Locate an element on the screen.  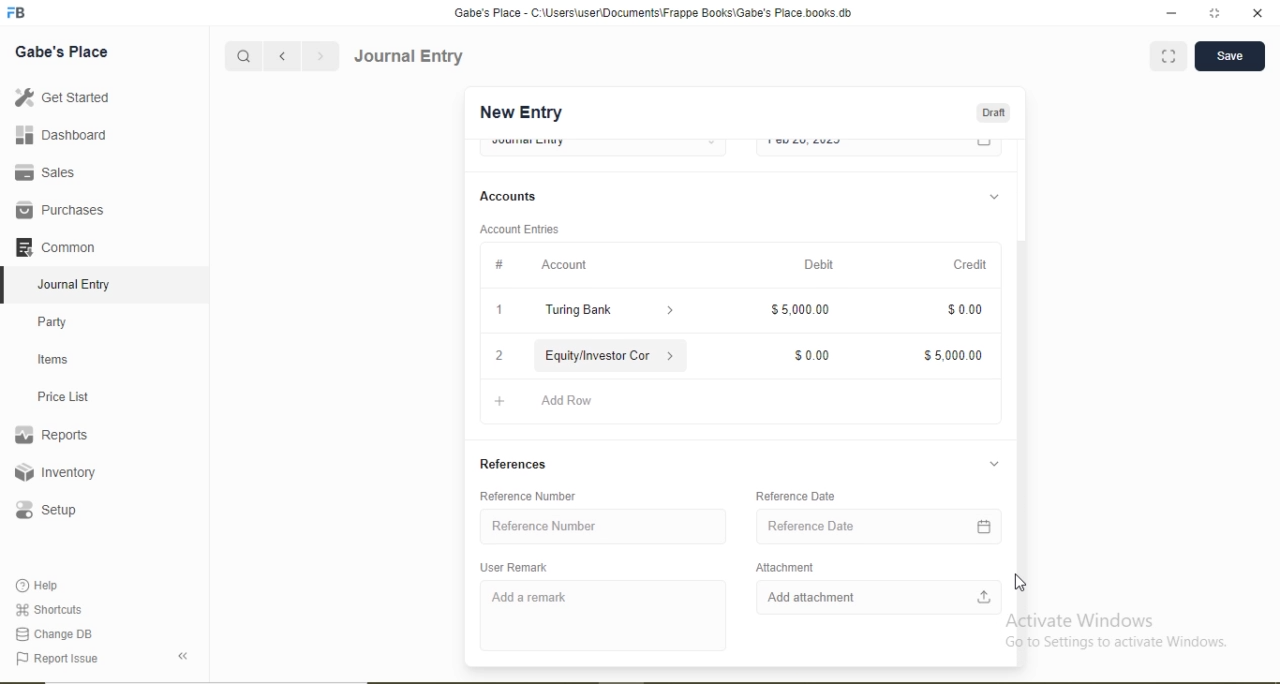
Reference Date is located at coordinates (795, 496).